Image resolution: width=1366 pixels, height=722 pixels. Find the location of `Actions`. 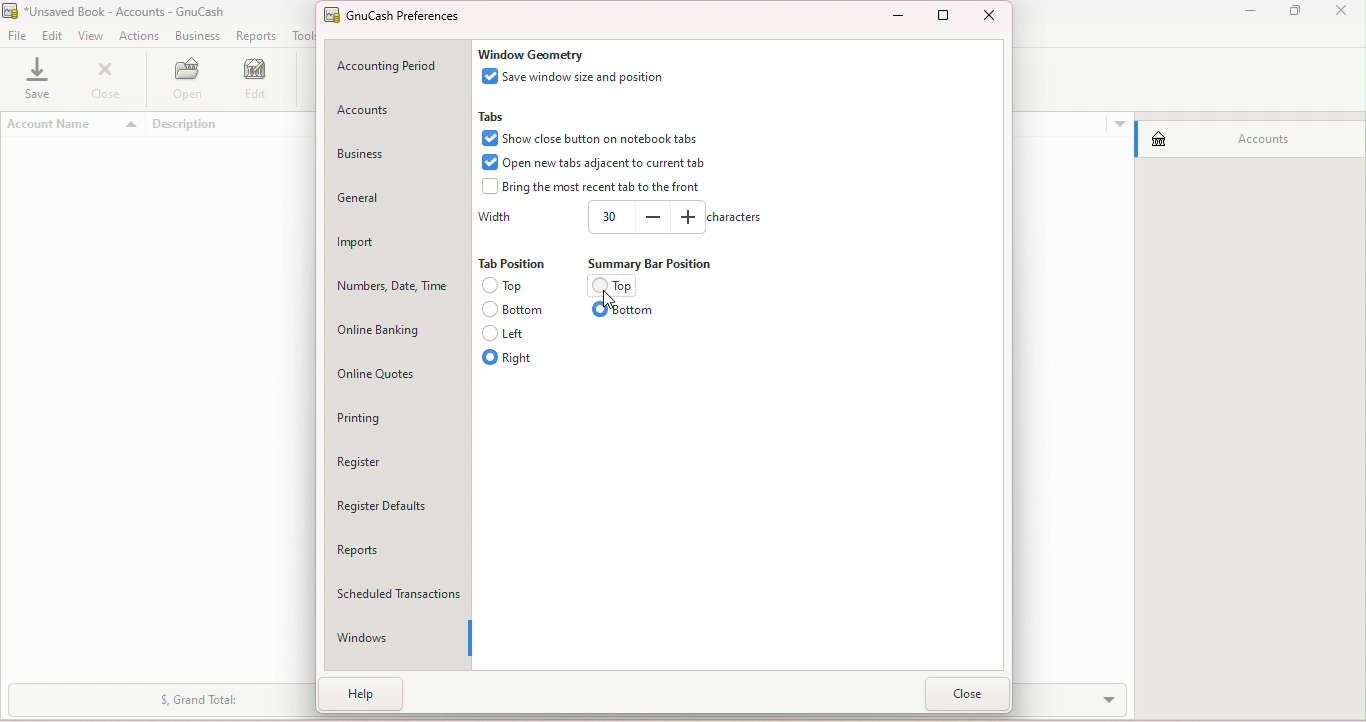

Actions is located at coordinates (138, 36).